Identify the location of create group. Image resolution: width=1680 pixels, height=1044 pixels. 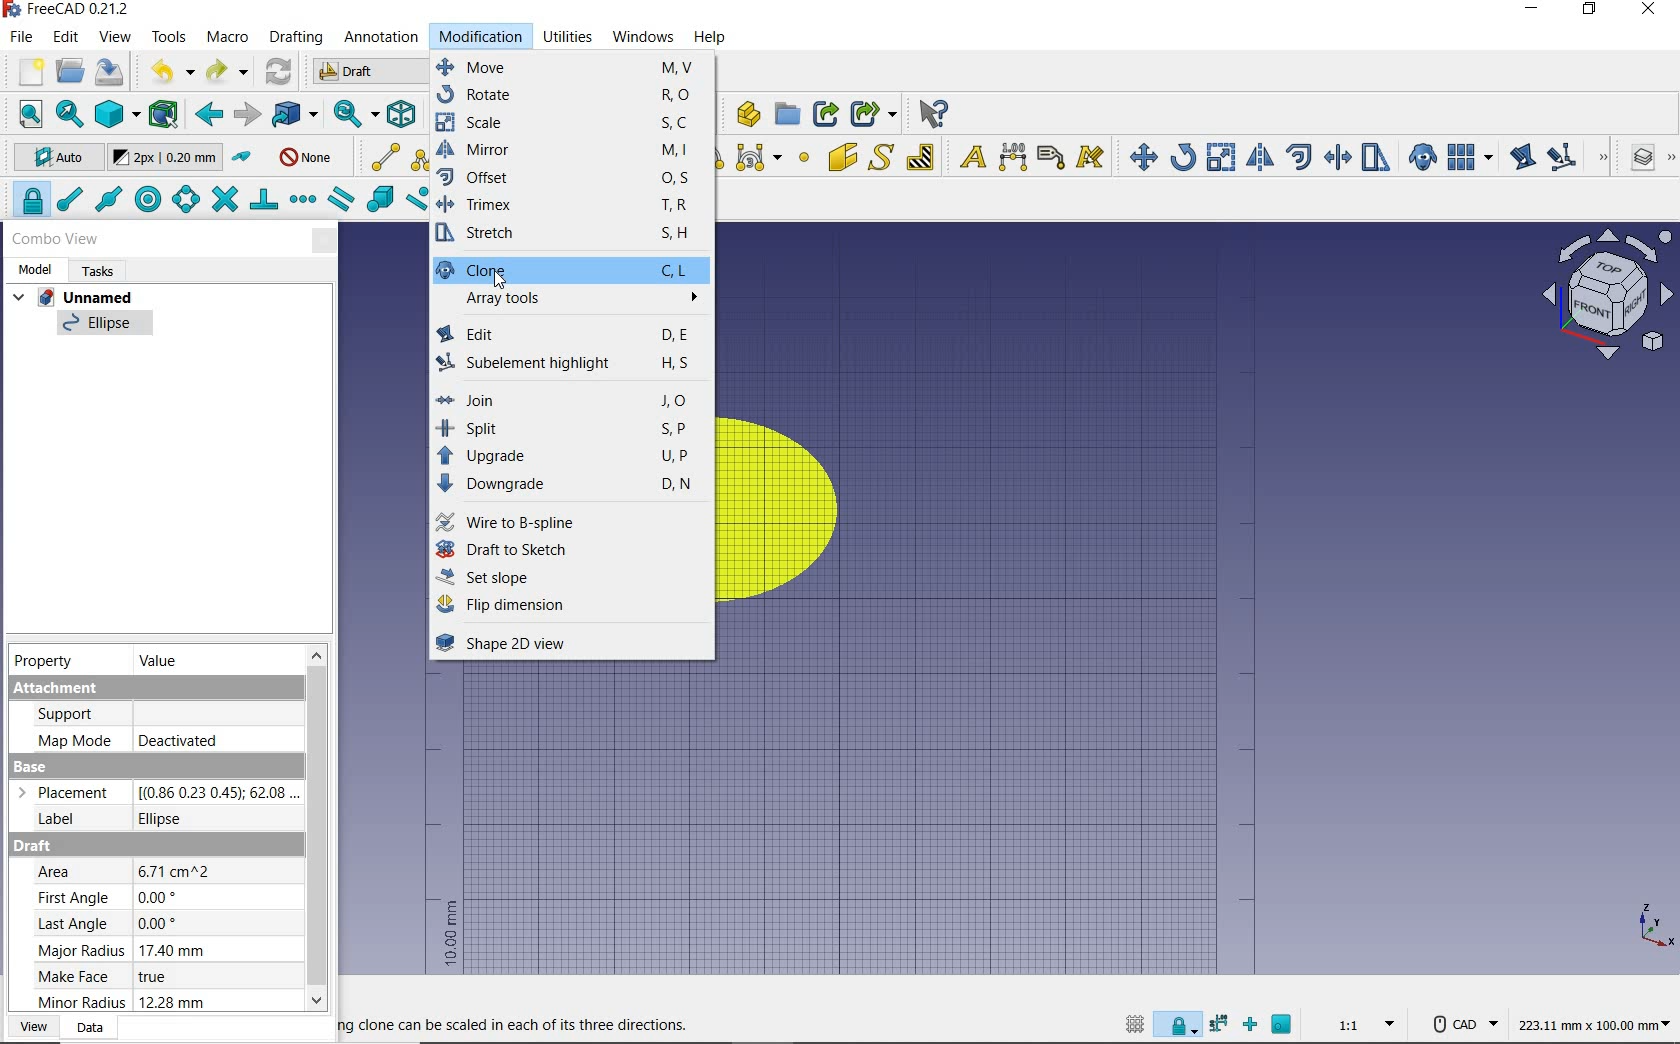
(788, 115).